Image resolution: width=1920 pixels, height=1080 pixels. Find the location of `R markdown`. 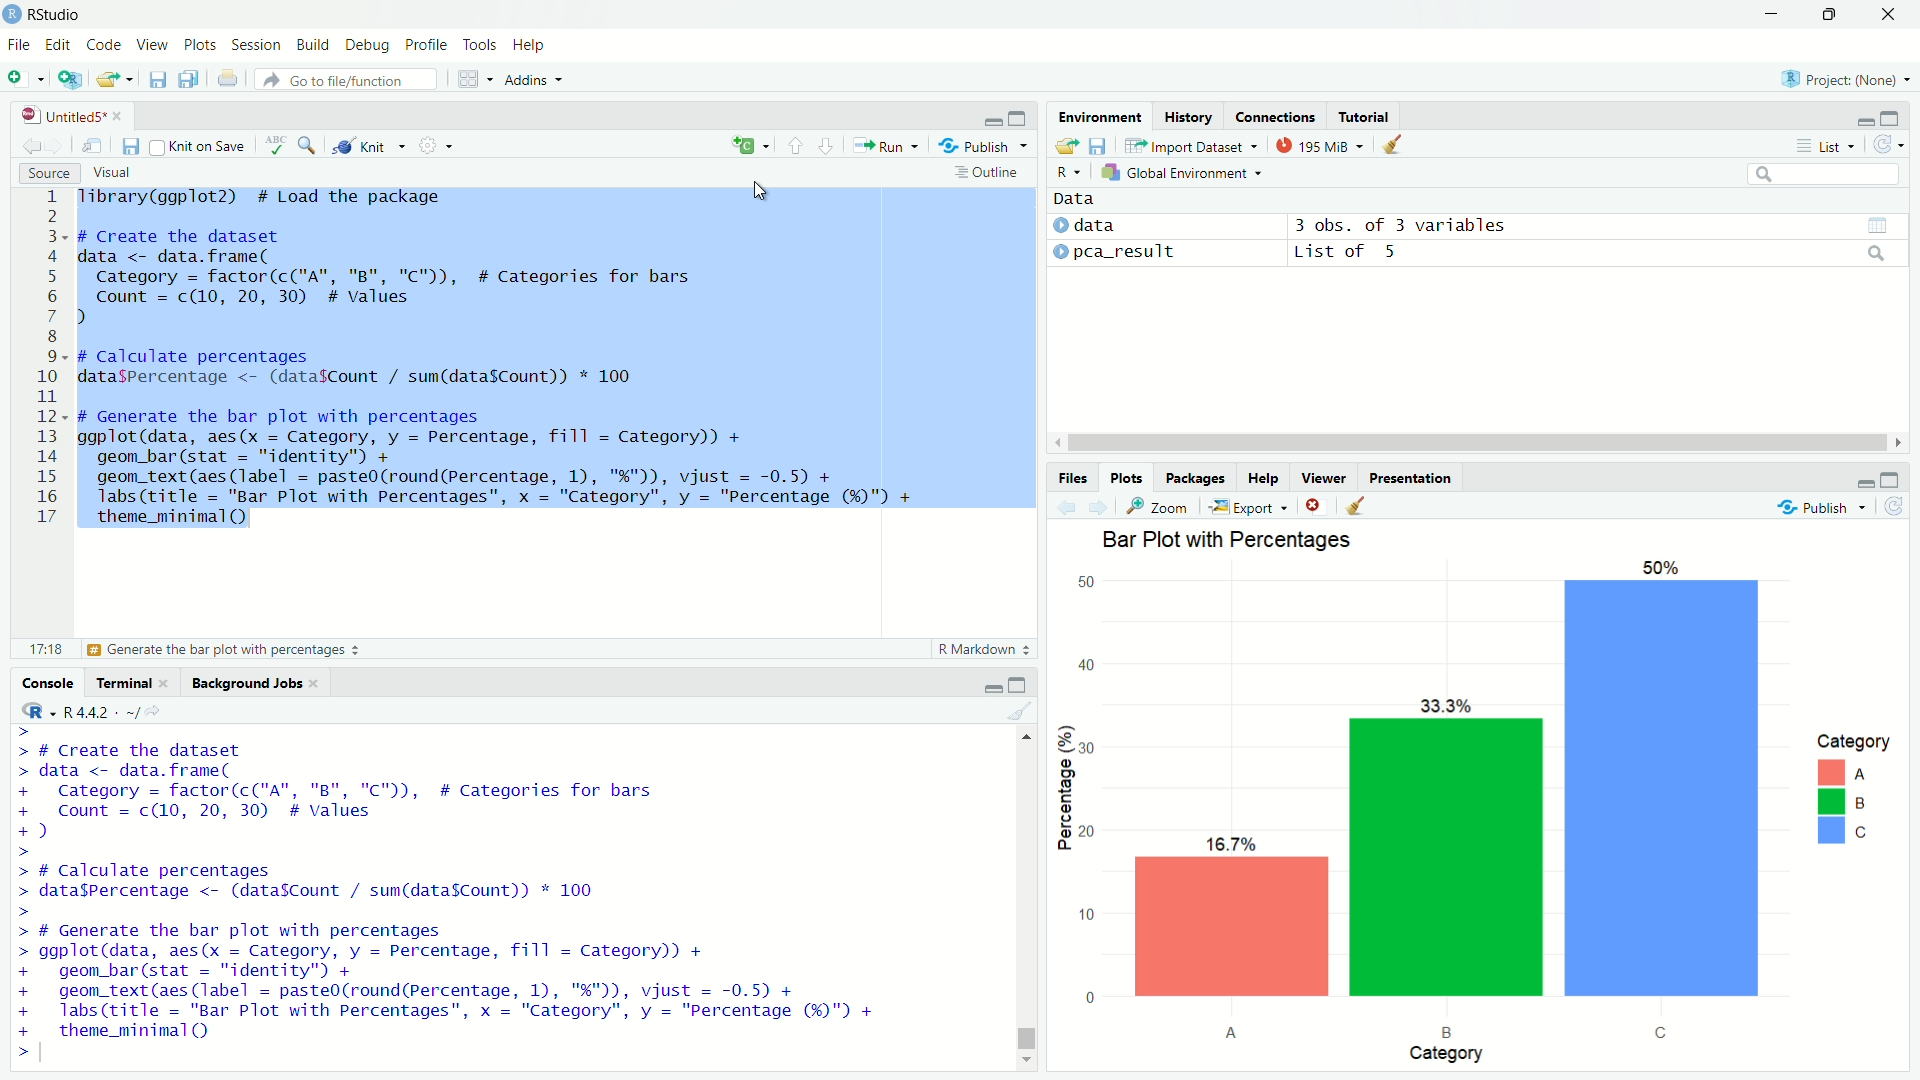

R markdown is located at coordinates (978, 650).